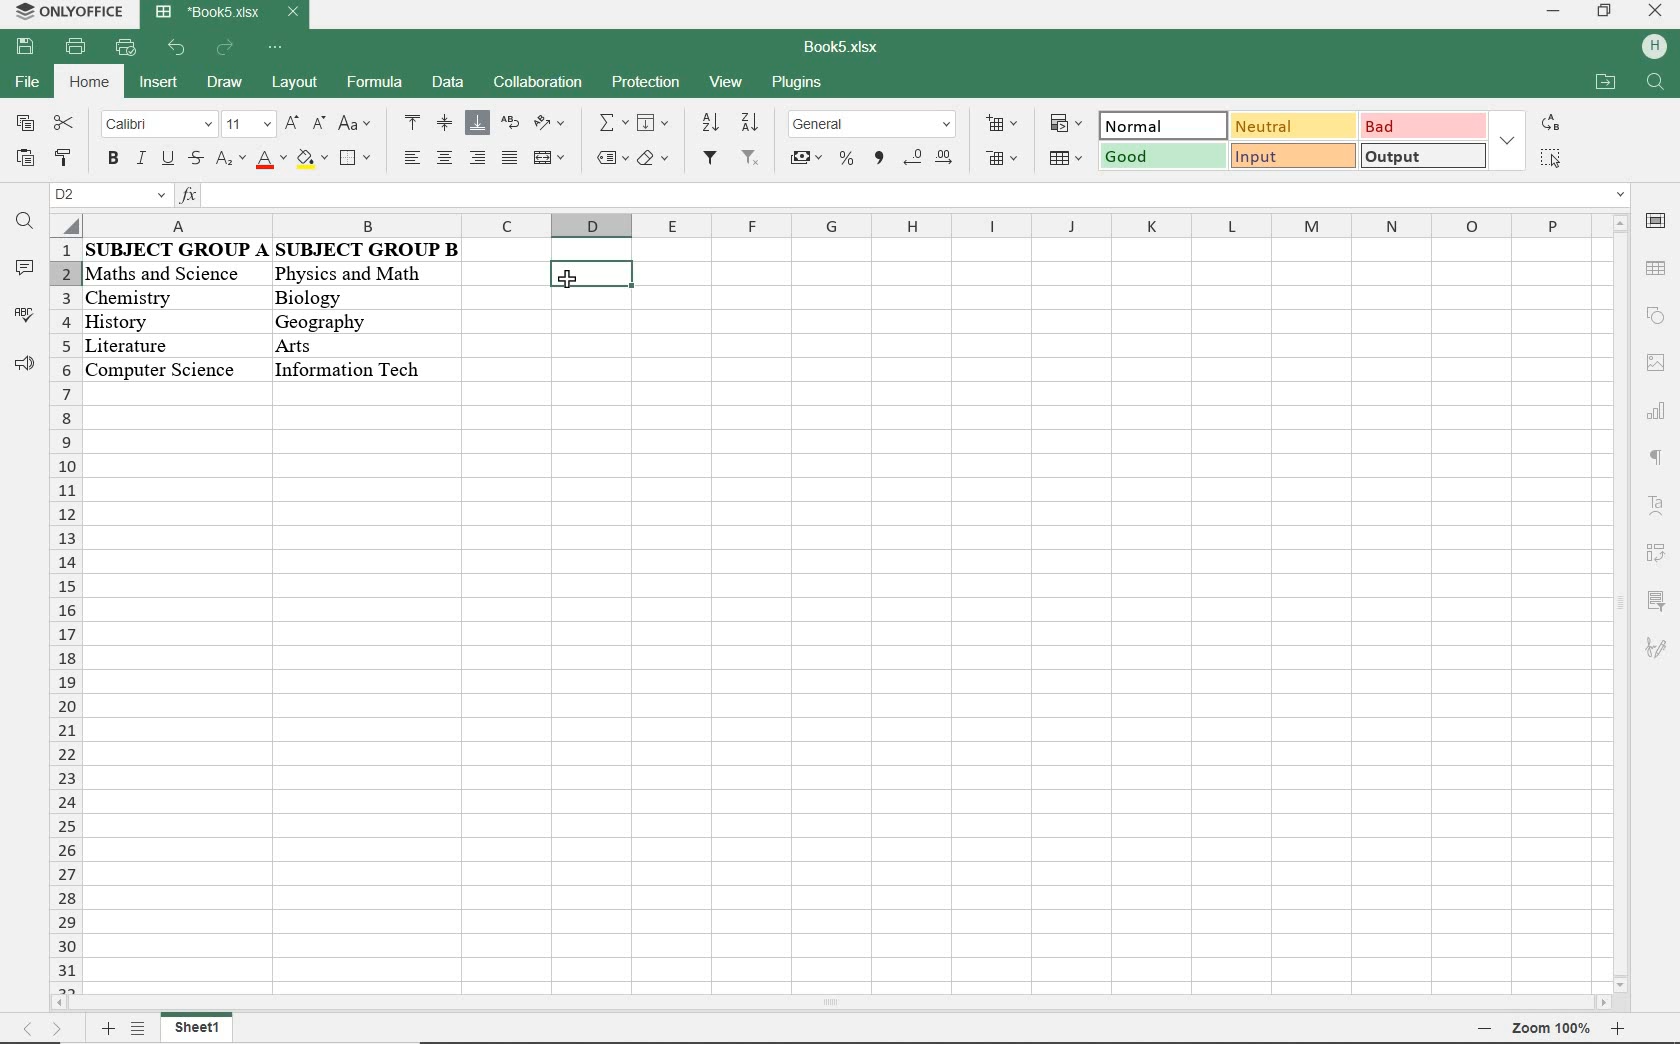 The height and width of the screenshot is (1044, 1680). Describe the element at coordinates (1145, 1005) in the screenshot. I see `scrollbar` at that location.